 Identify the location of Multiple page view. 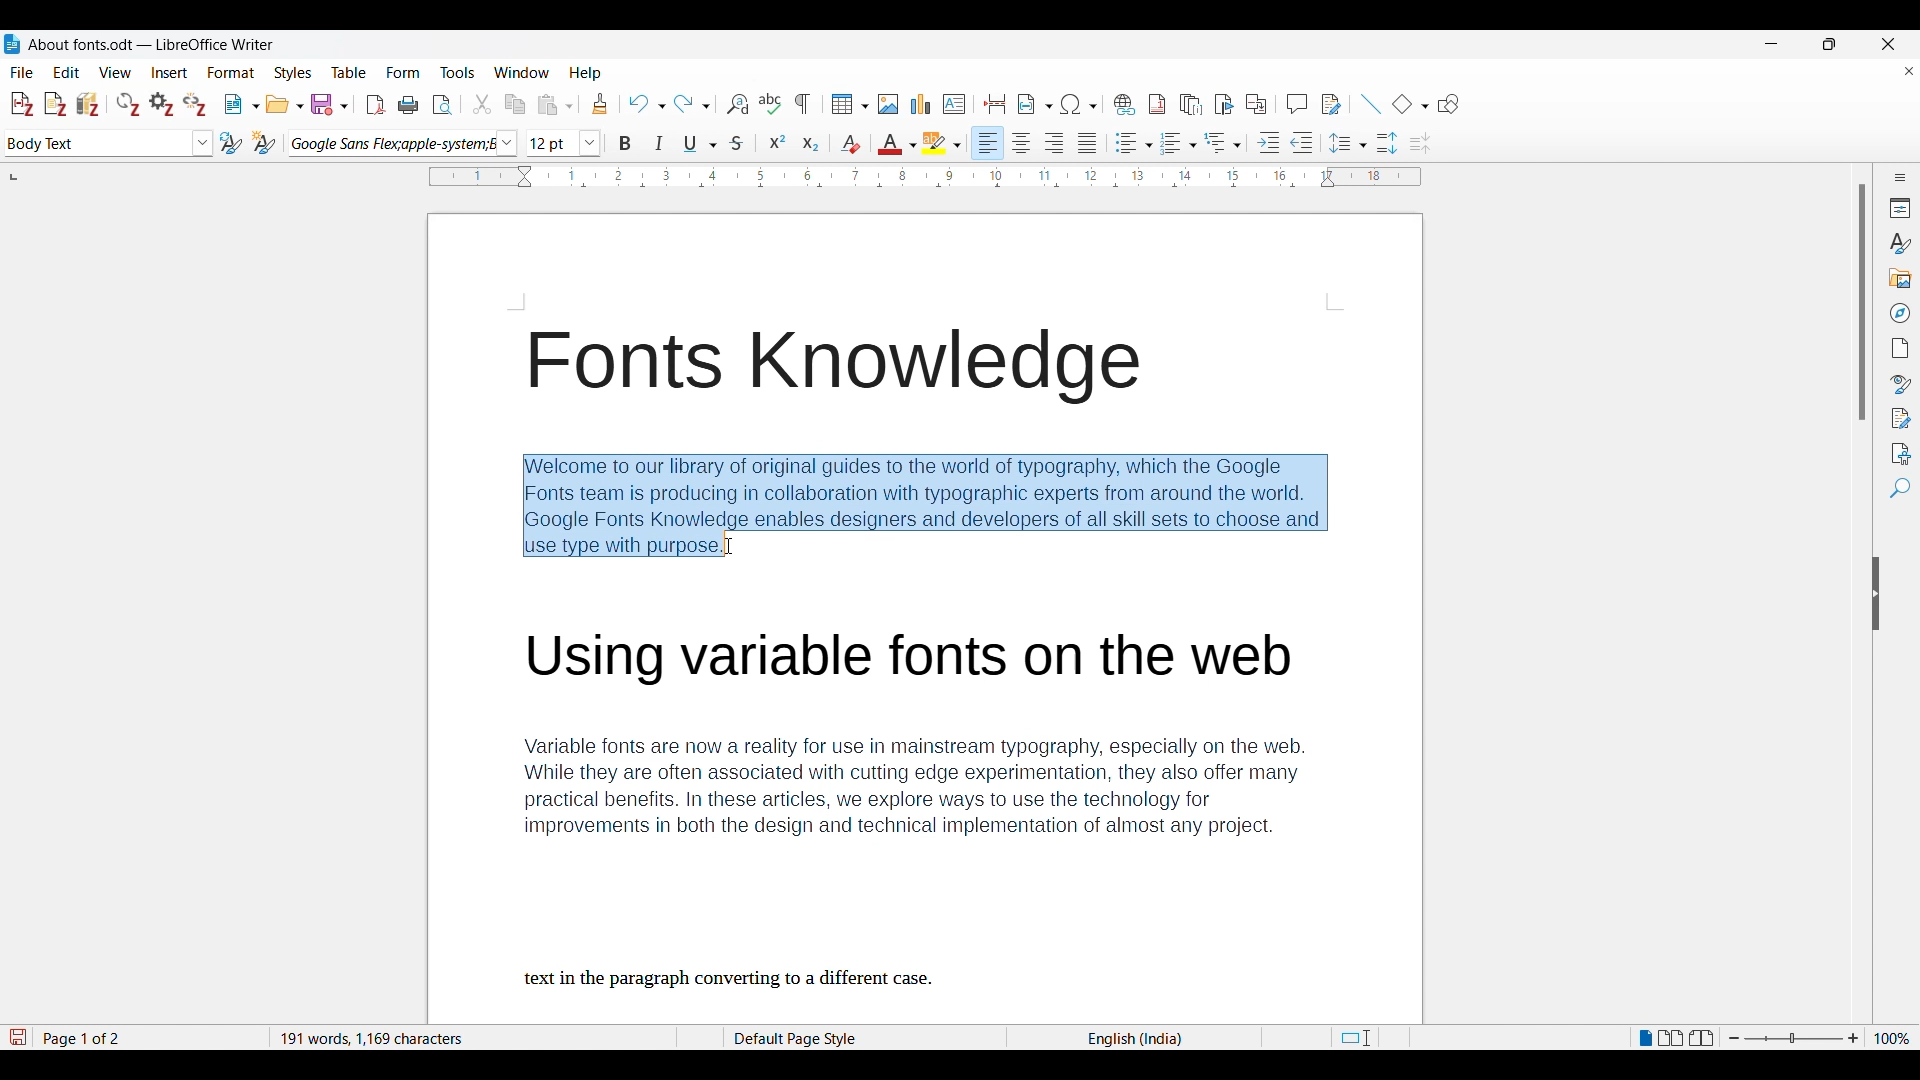
(1671, 1038).